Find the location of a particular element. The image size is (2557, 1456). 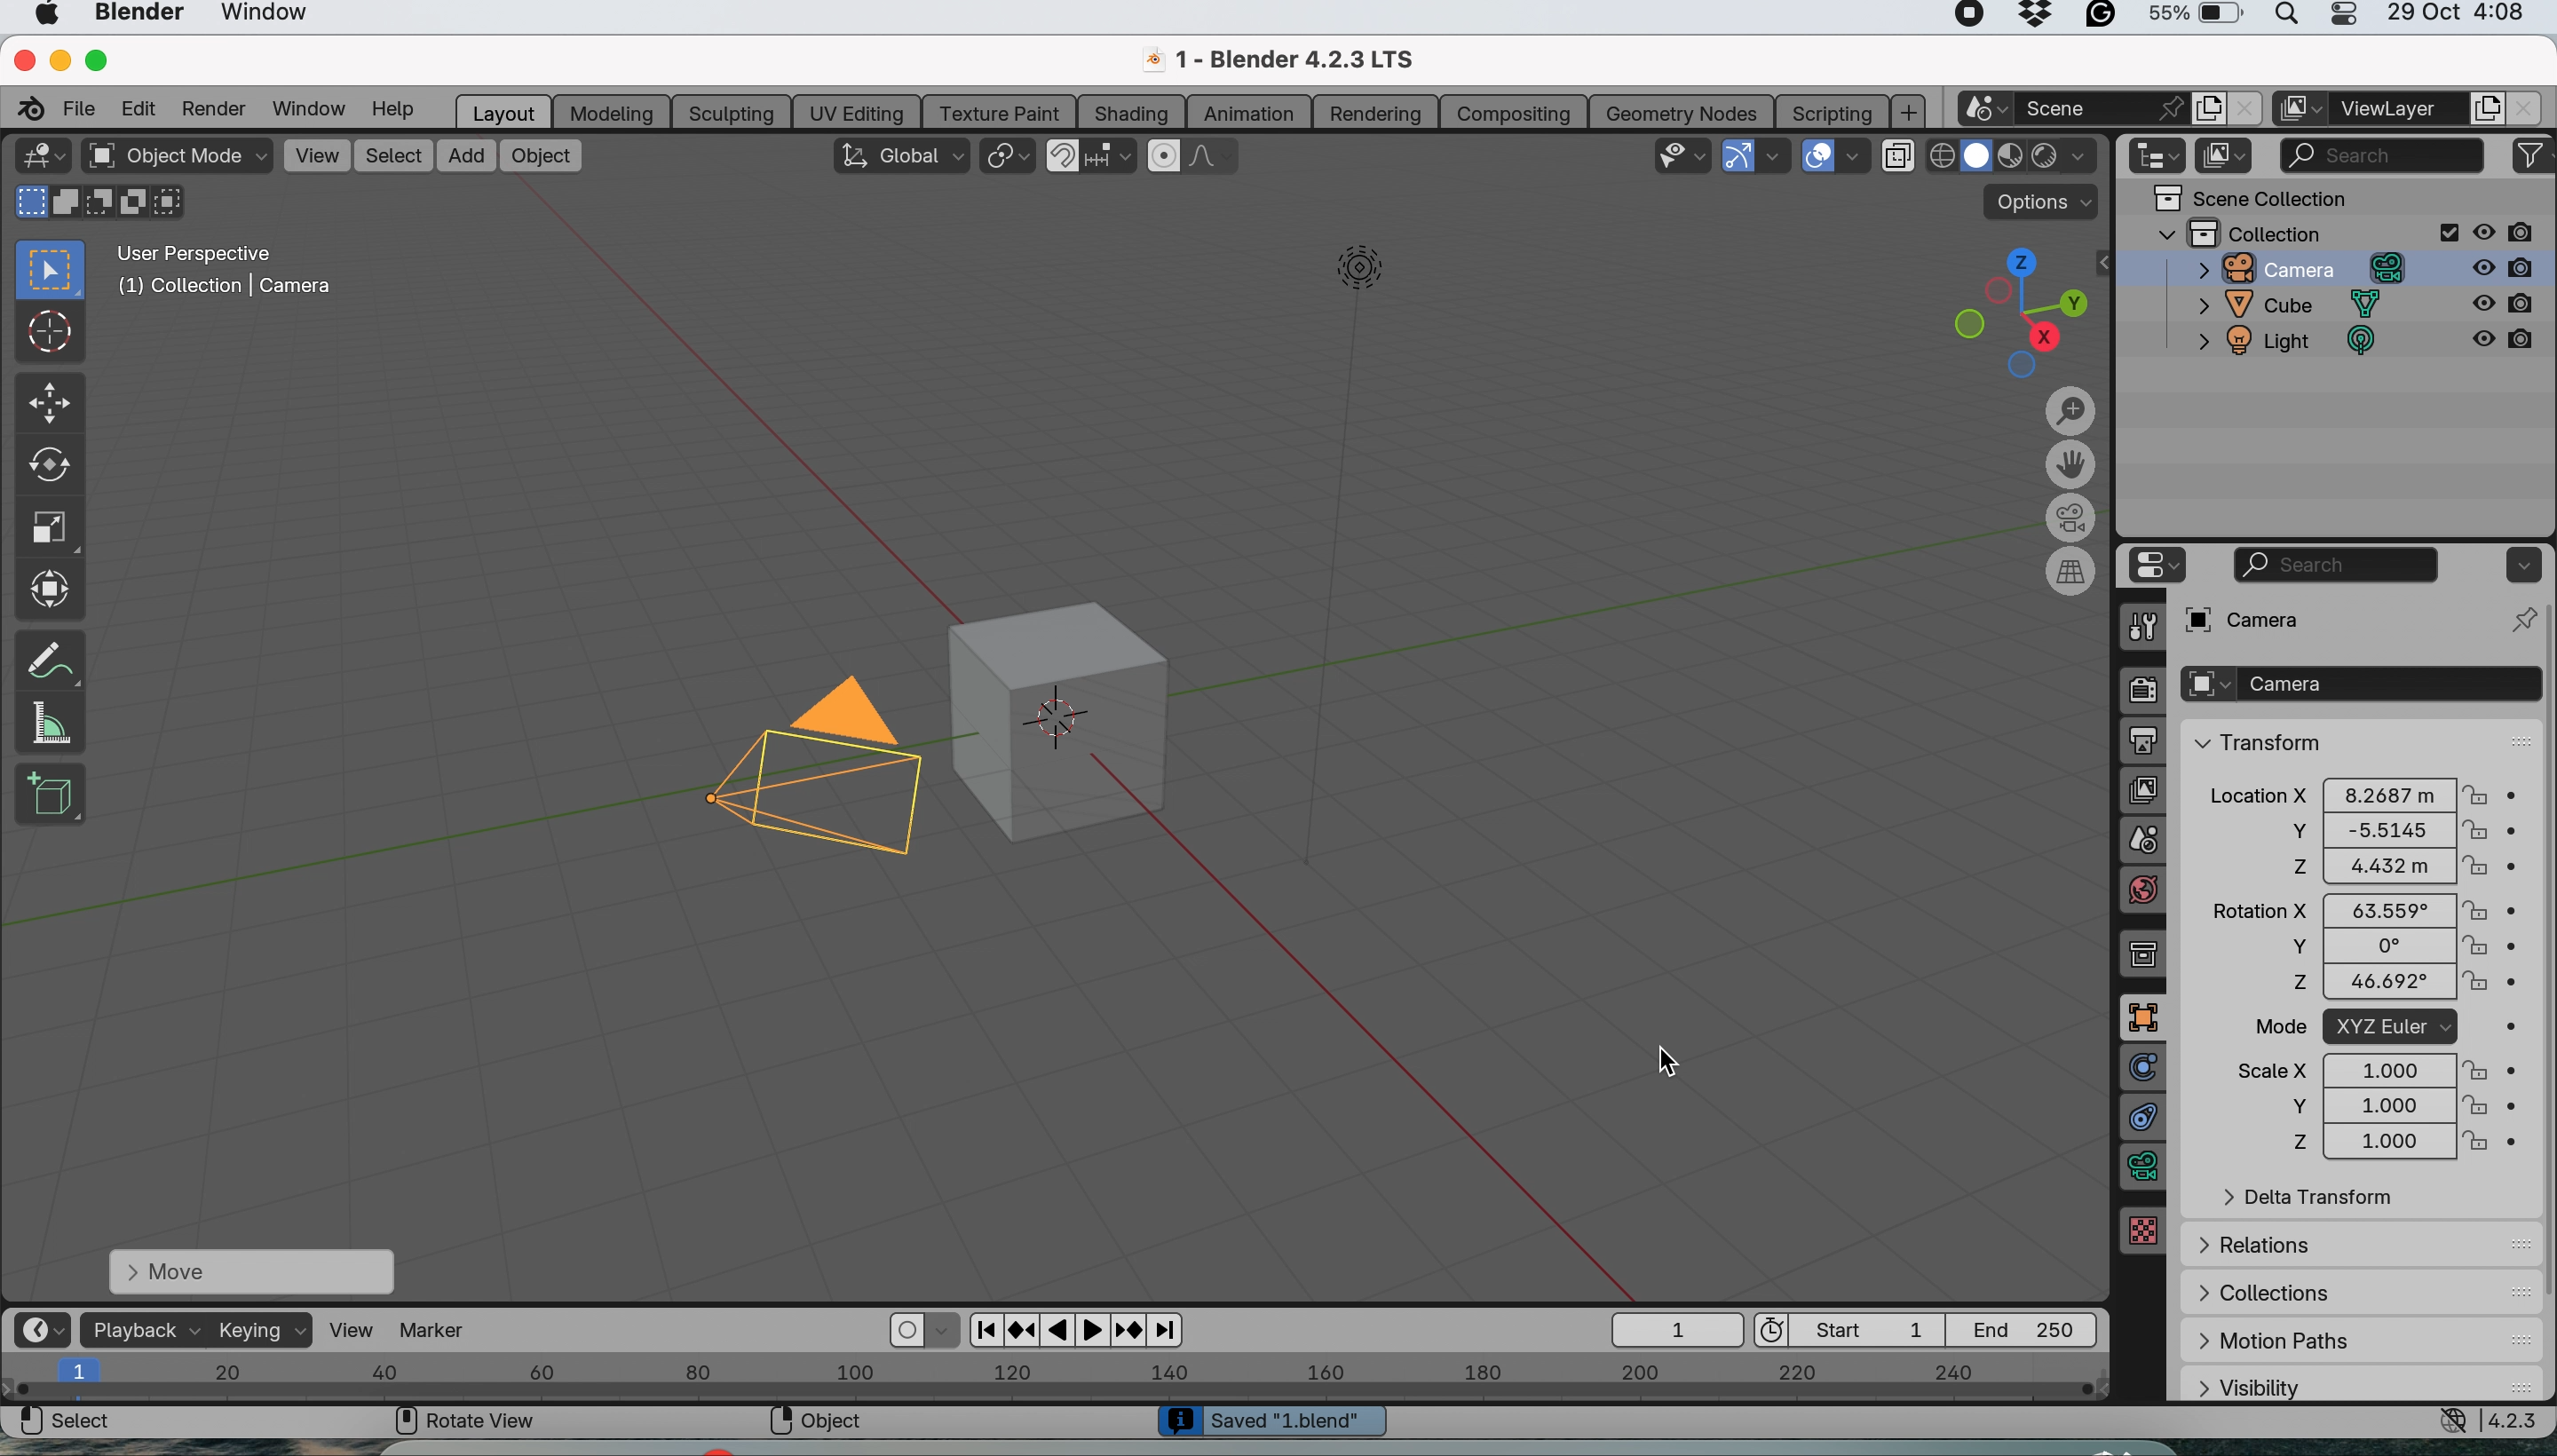

output is located at coordinates (2143, 743).